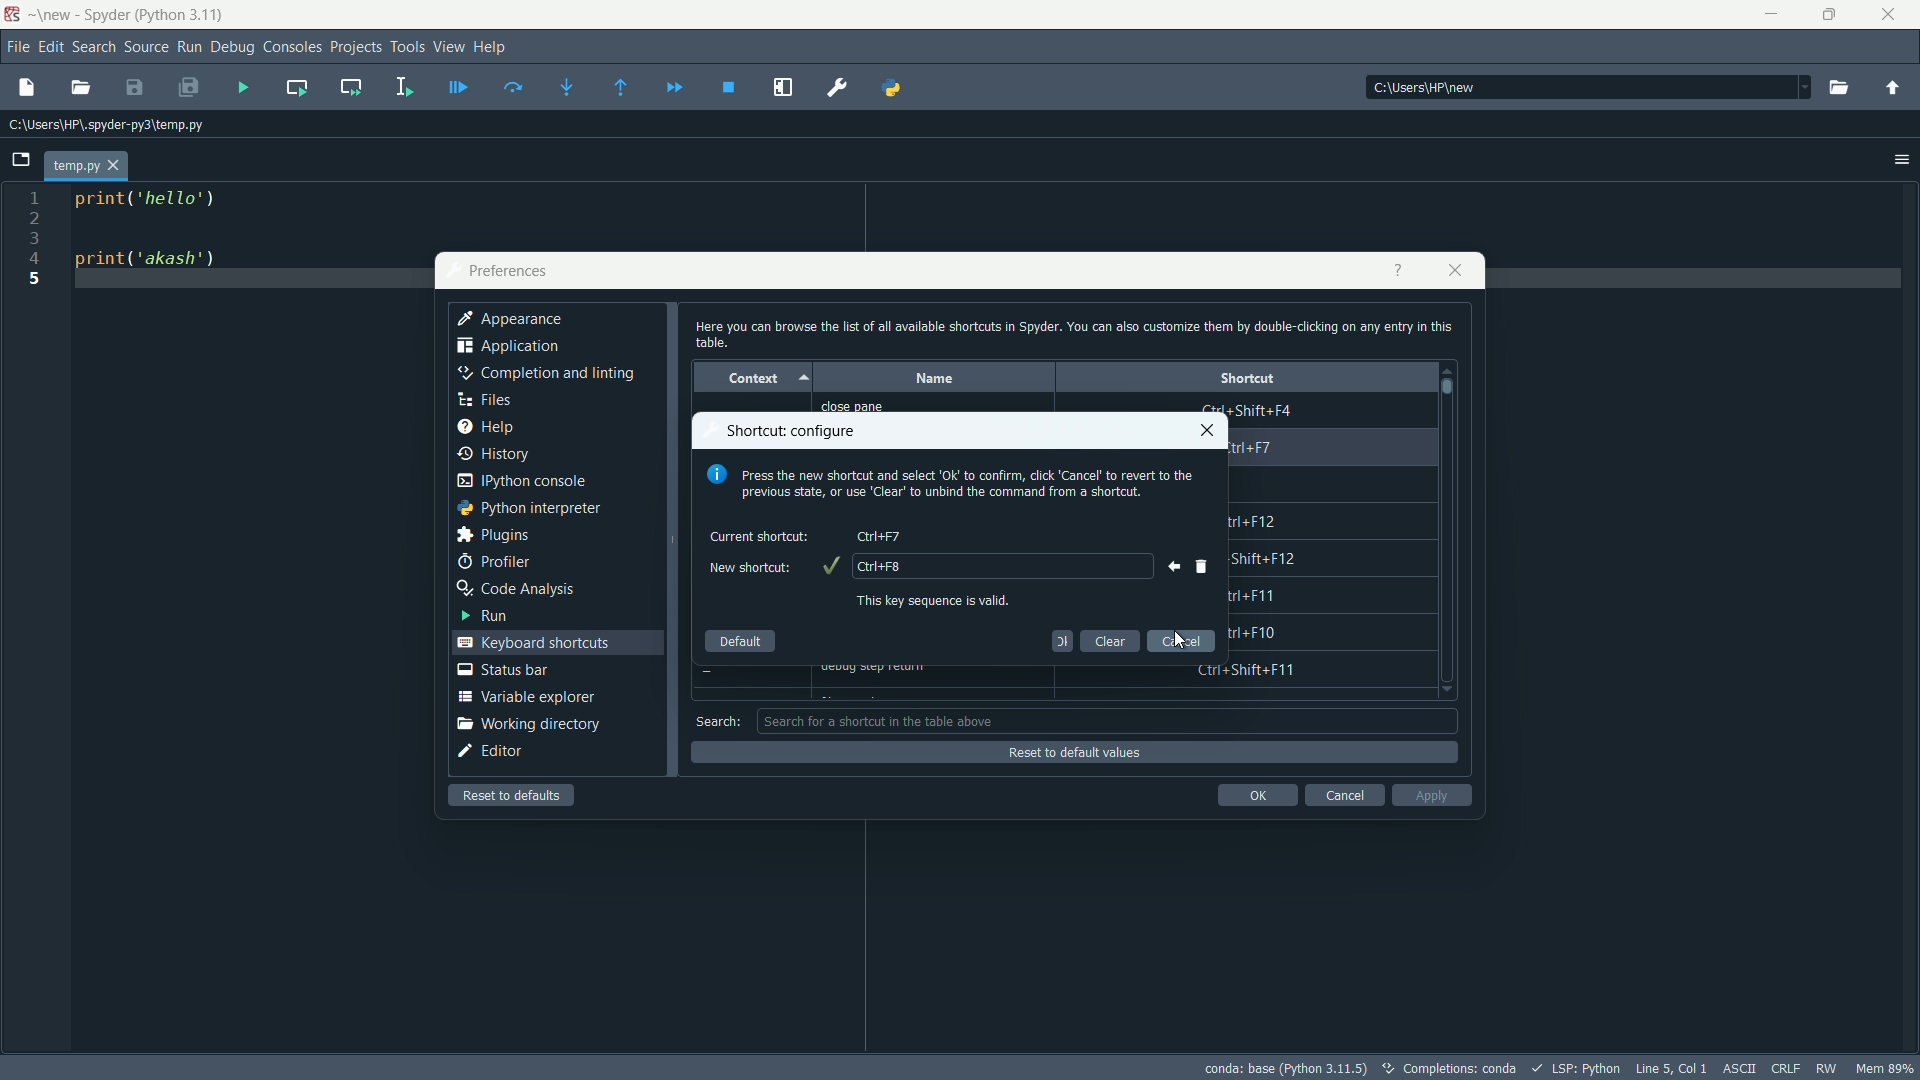 This screenshot has width=1920, height=1080. What do you see at coordinates (545, 374) in the screenshot?
I see `` at bounding box center [545, 374].